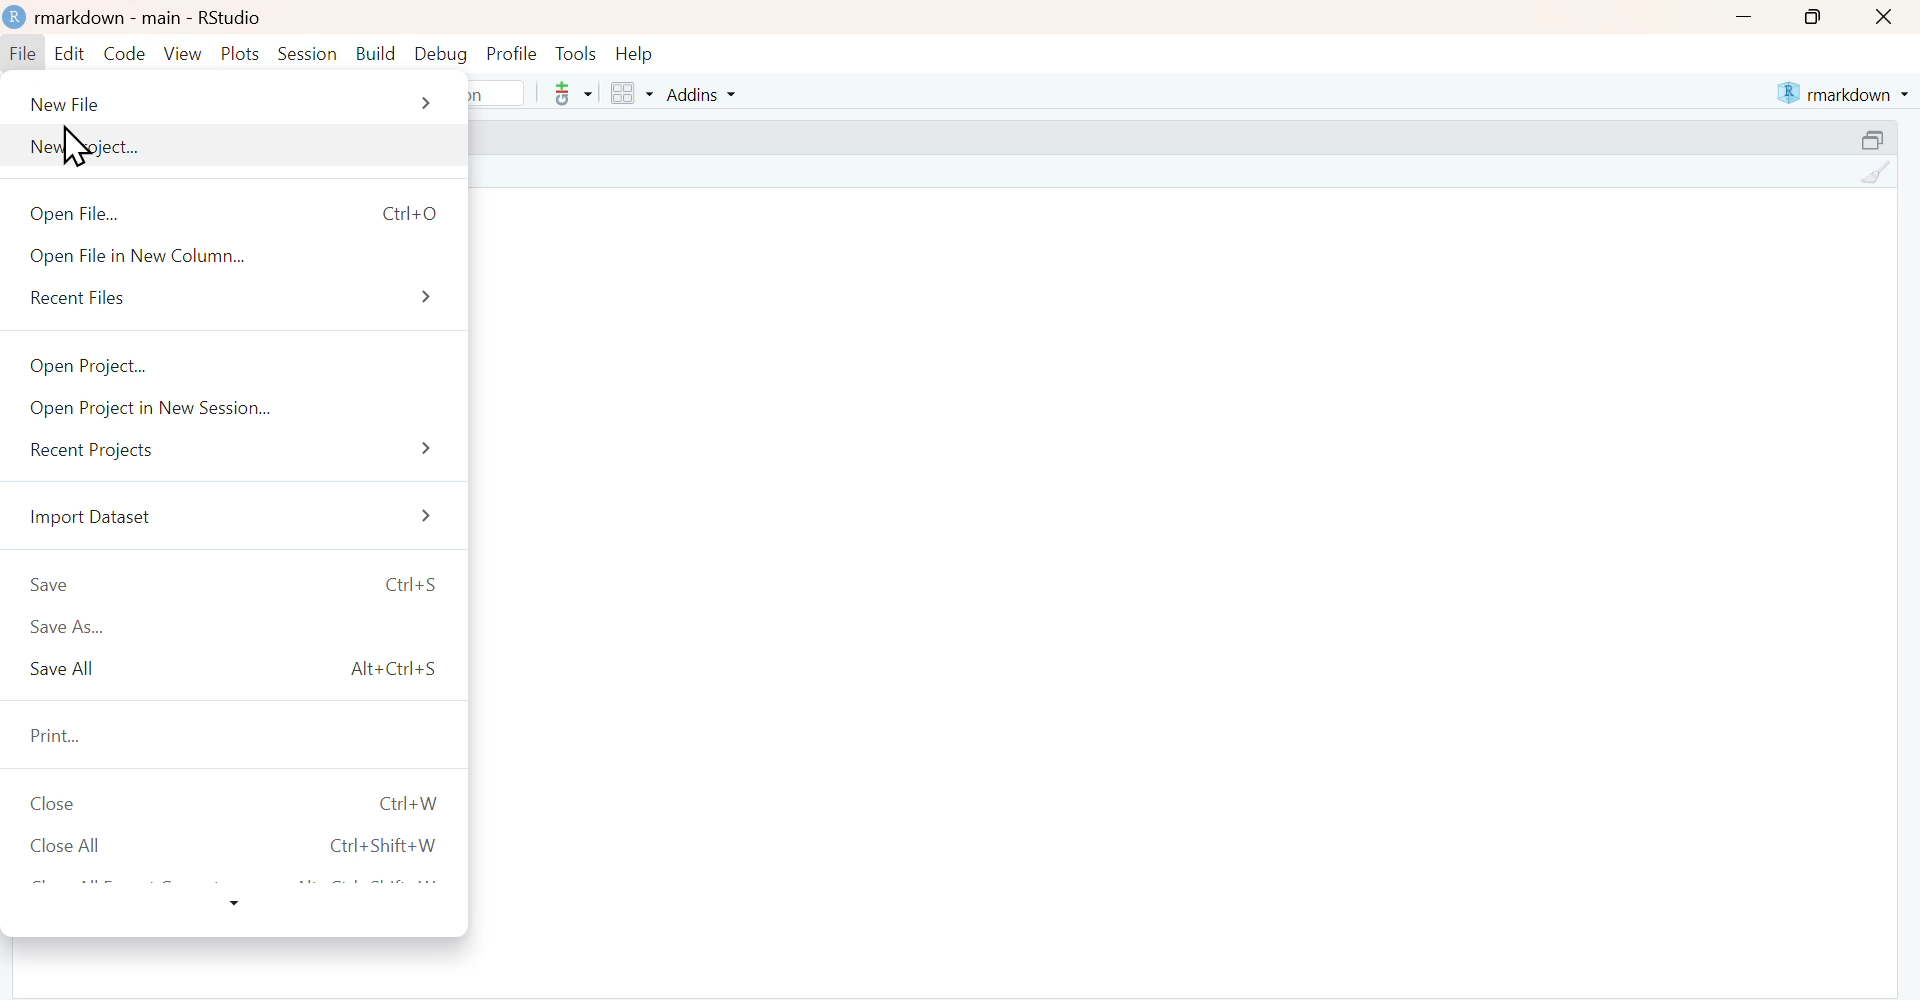 The width and height of the screenshot is (1920, 1000). What do you see at coordinates (183, 53) in the screenshot?
I see `View` at bounding box center [183, 53].